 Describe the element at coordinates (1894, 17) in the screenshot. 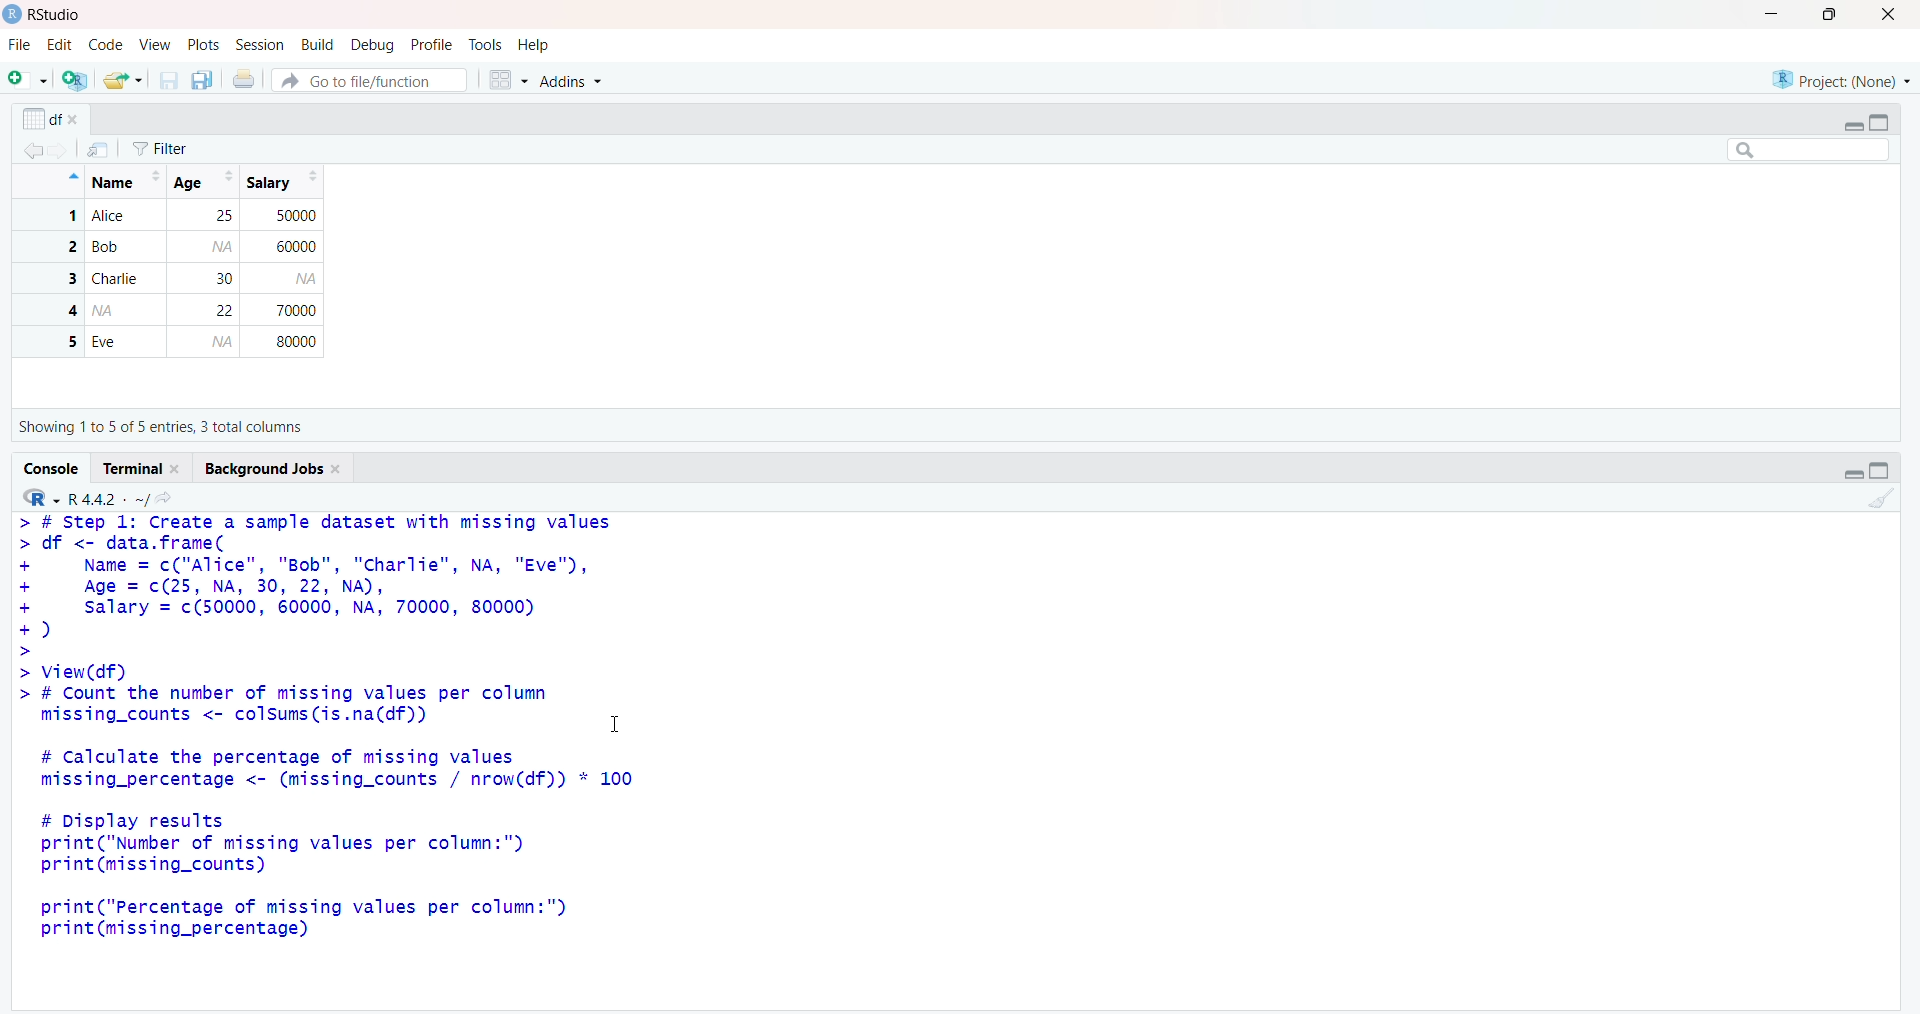

I see `Close` at that location.